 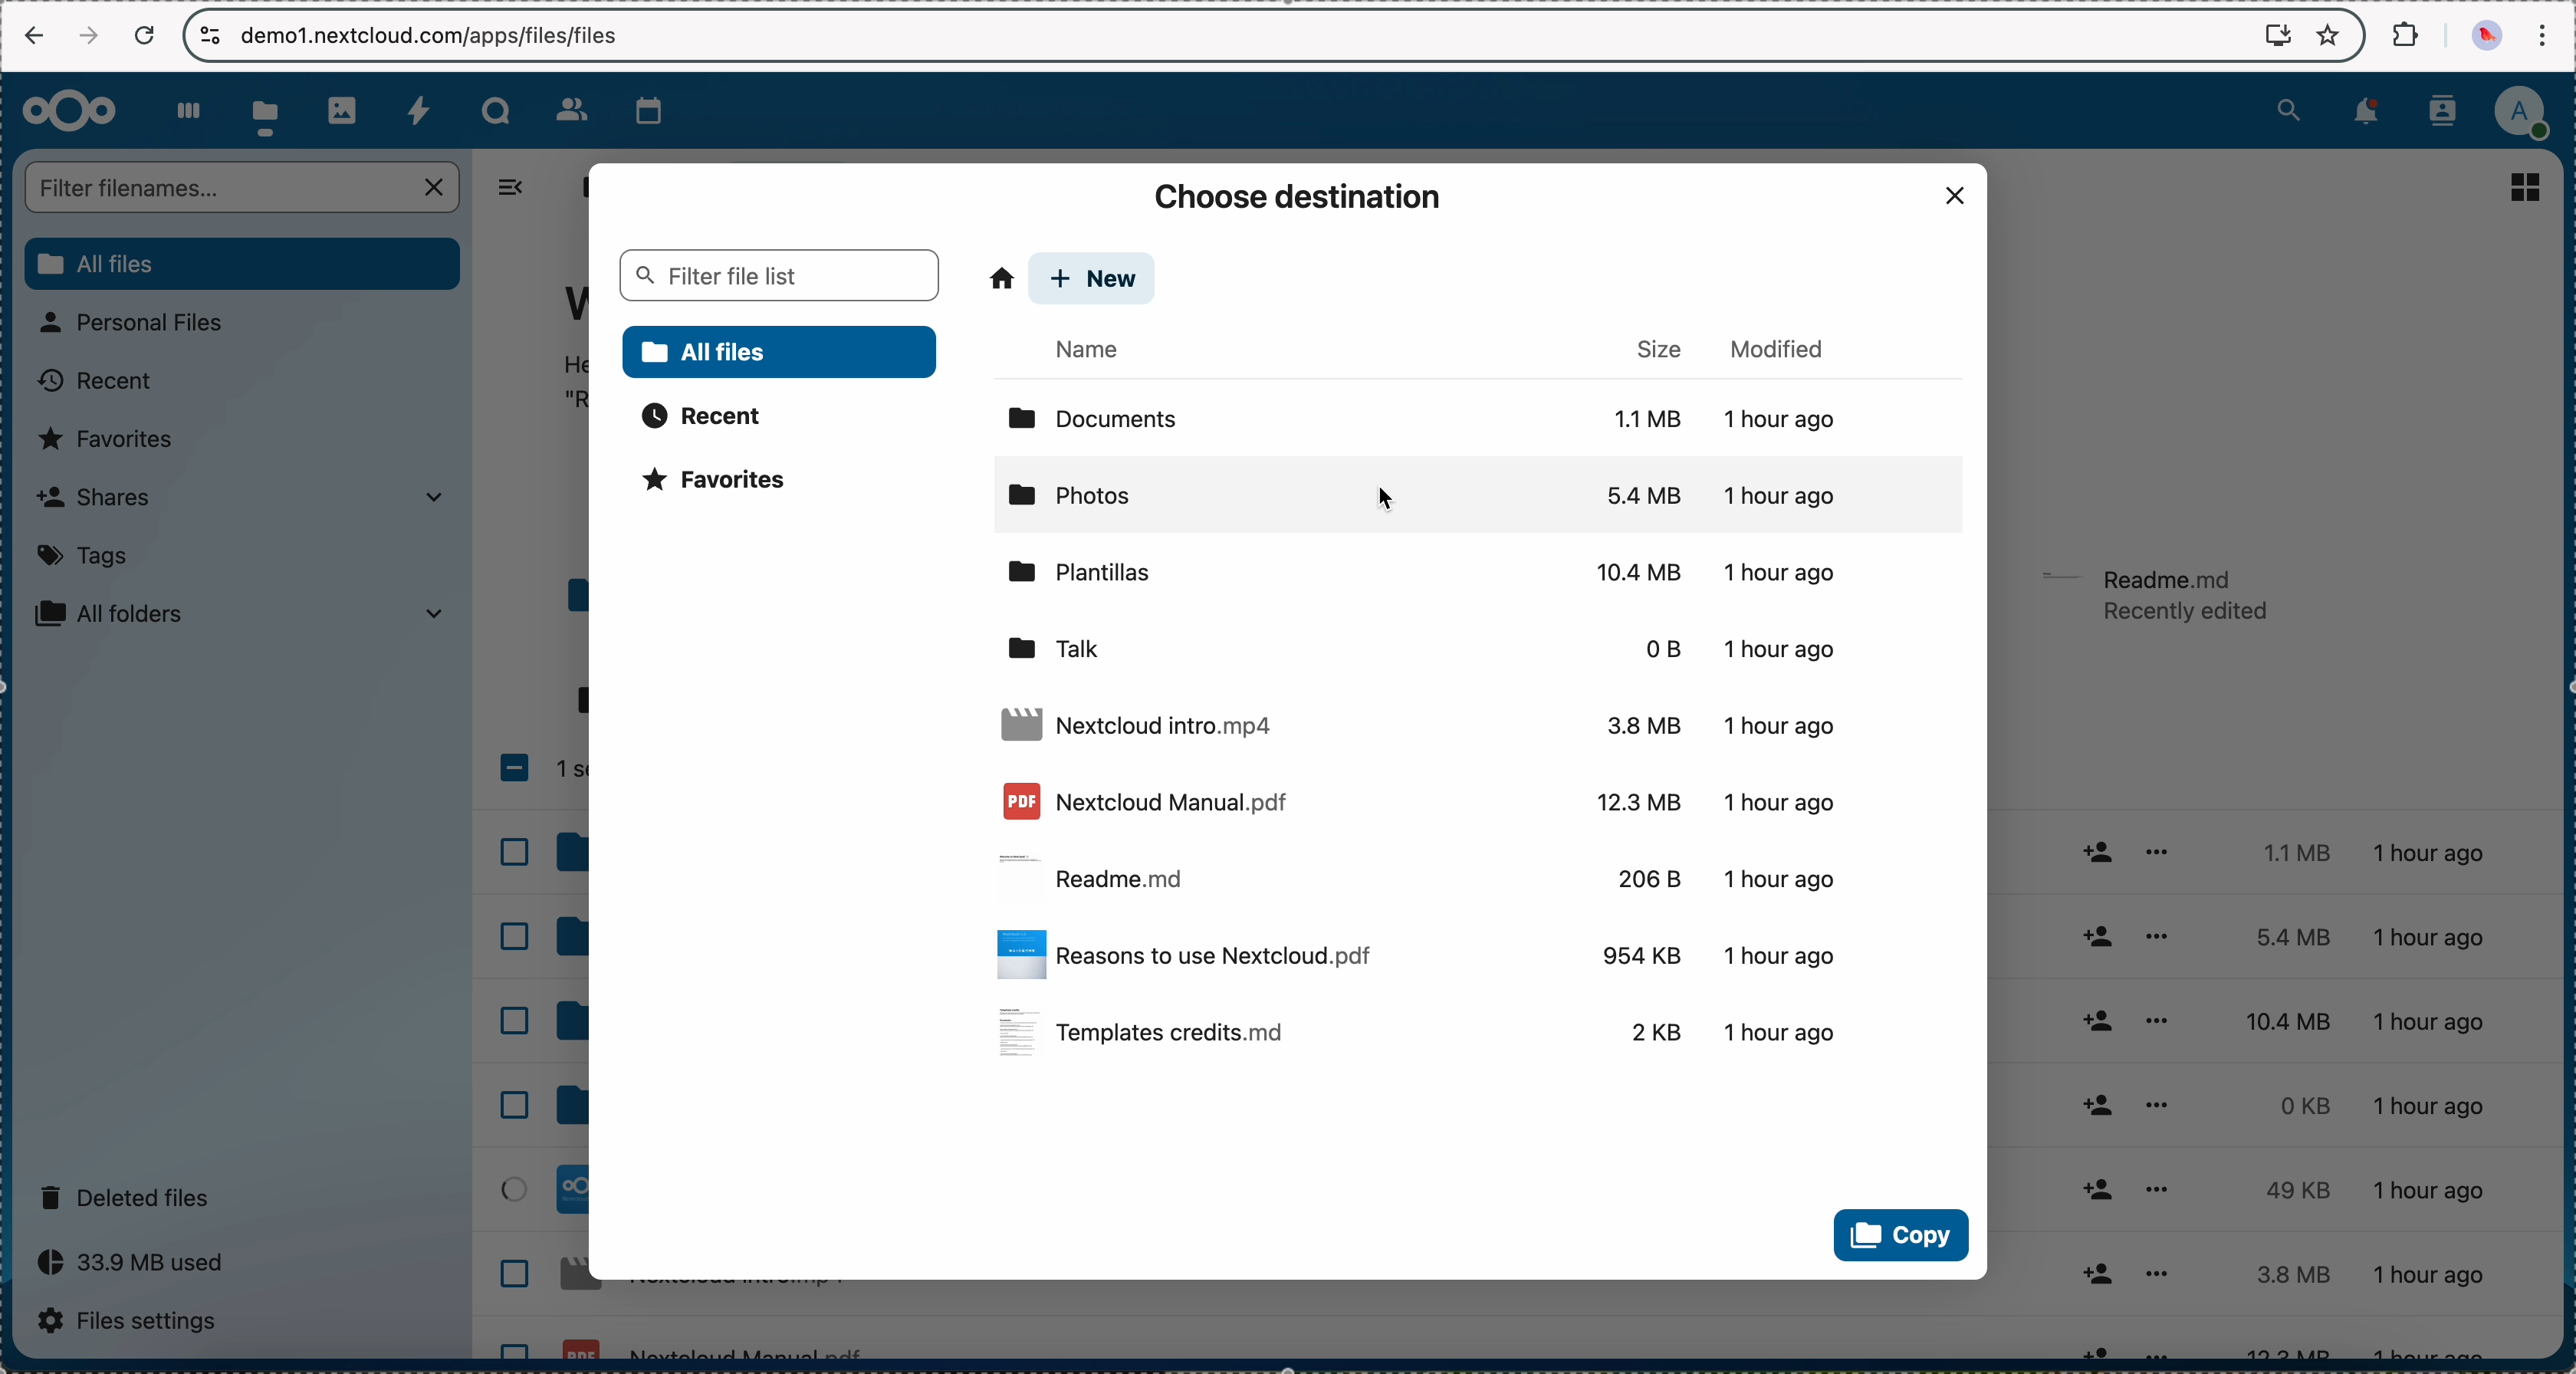 What do you see at coordinates (705, 415) in the screenshot?
I see `recent` at bounding box center [705, 415].